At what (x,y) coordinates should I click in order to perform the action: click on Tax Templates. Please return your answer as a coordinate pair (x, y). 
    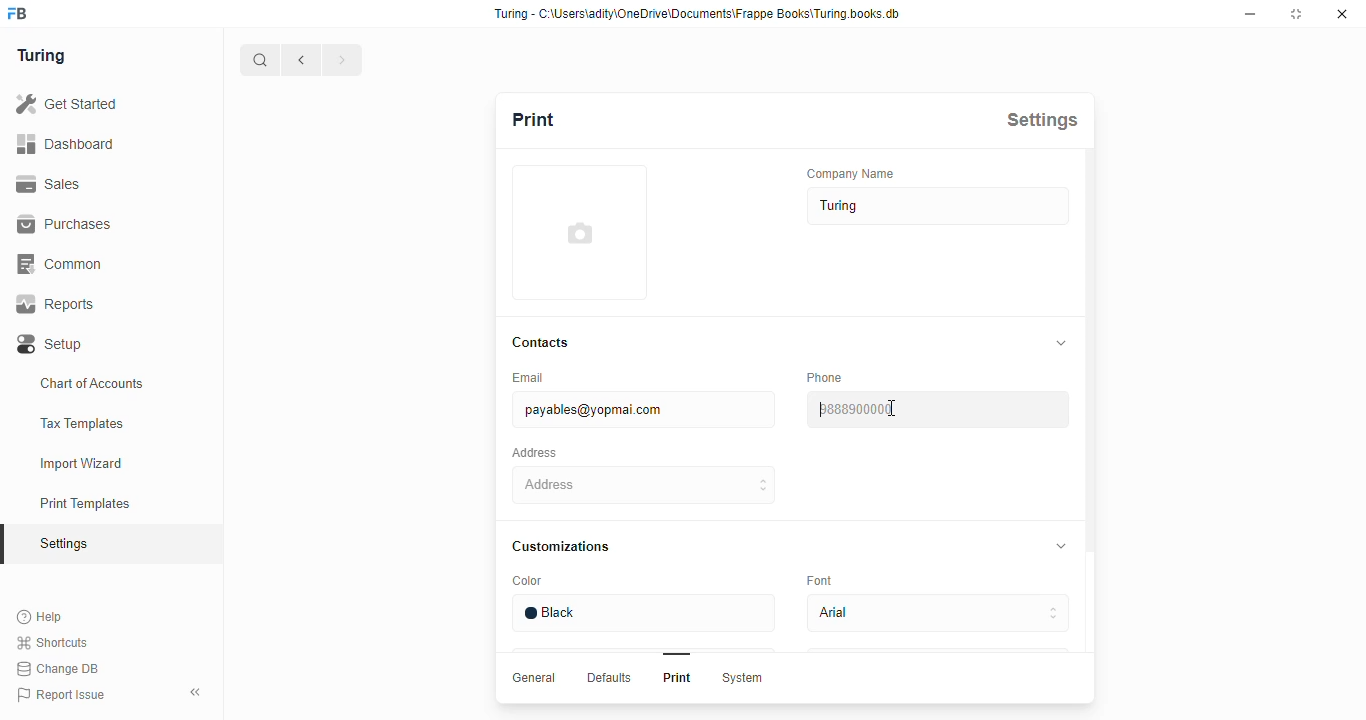
    Looking at the image, I should click on (92, 421).